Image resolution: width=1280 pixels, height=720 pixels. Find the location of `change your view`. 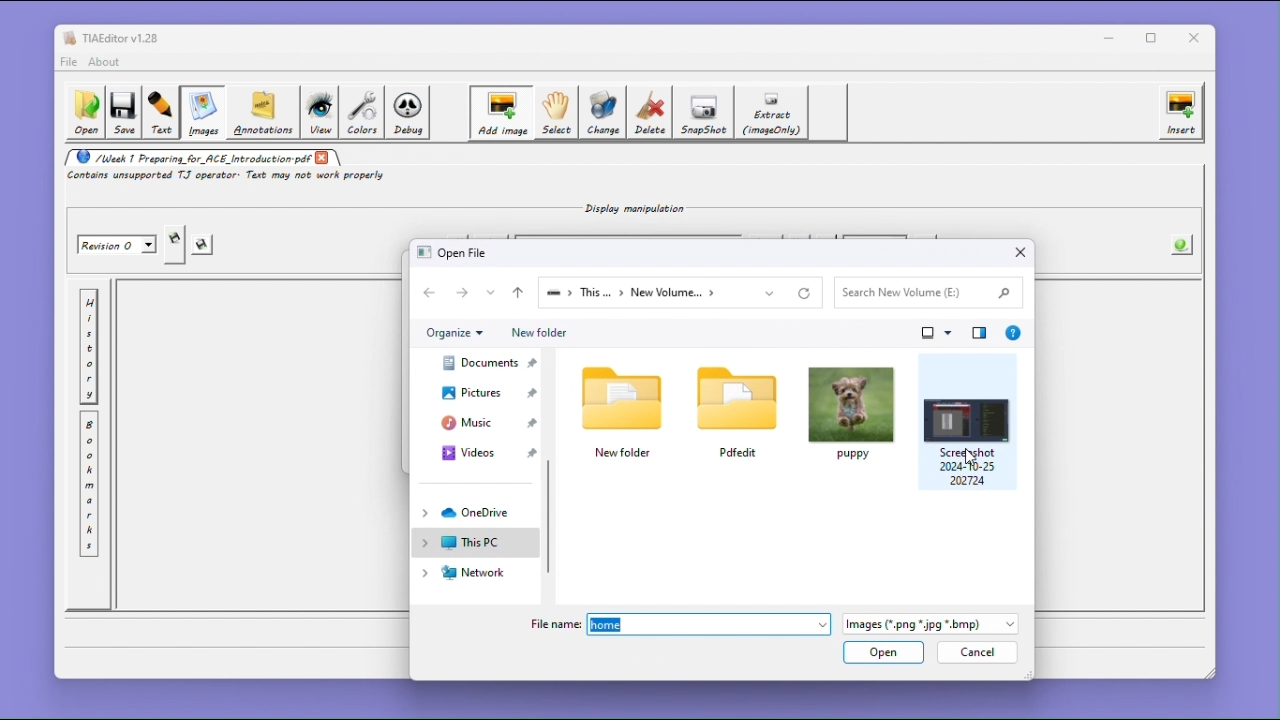

change your view is located at coordinates (938, 333).